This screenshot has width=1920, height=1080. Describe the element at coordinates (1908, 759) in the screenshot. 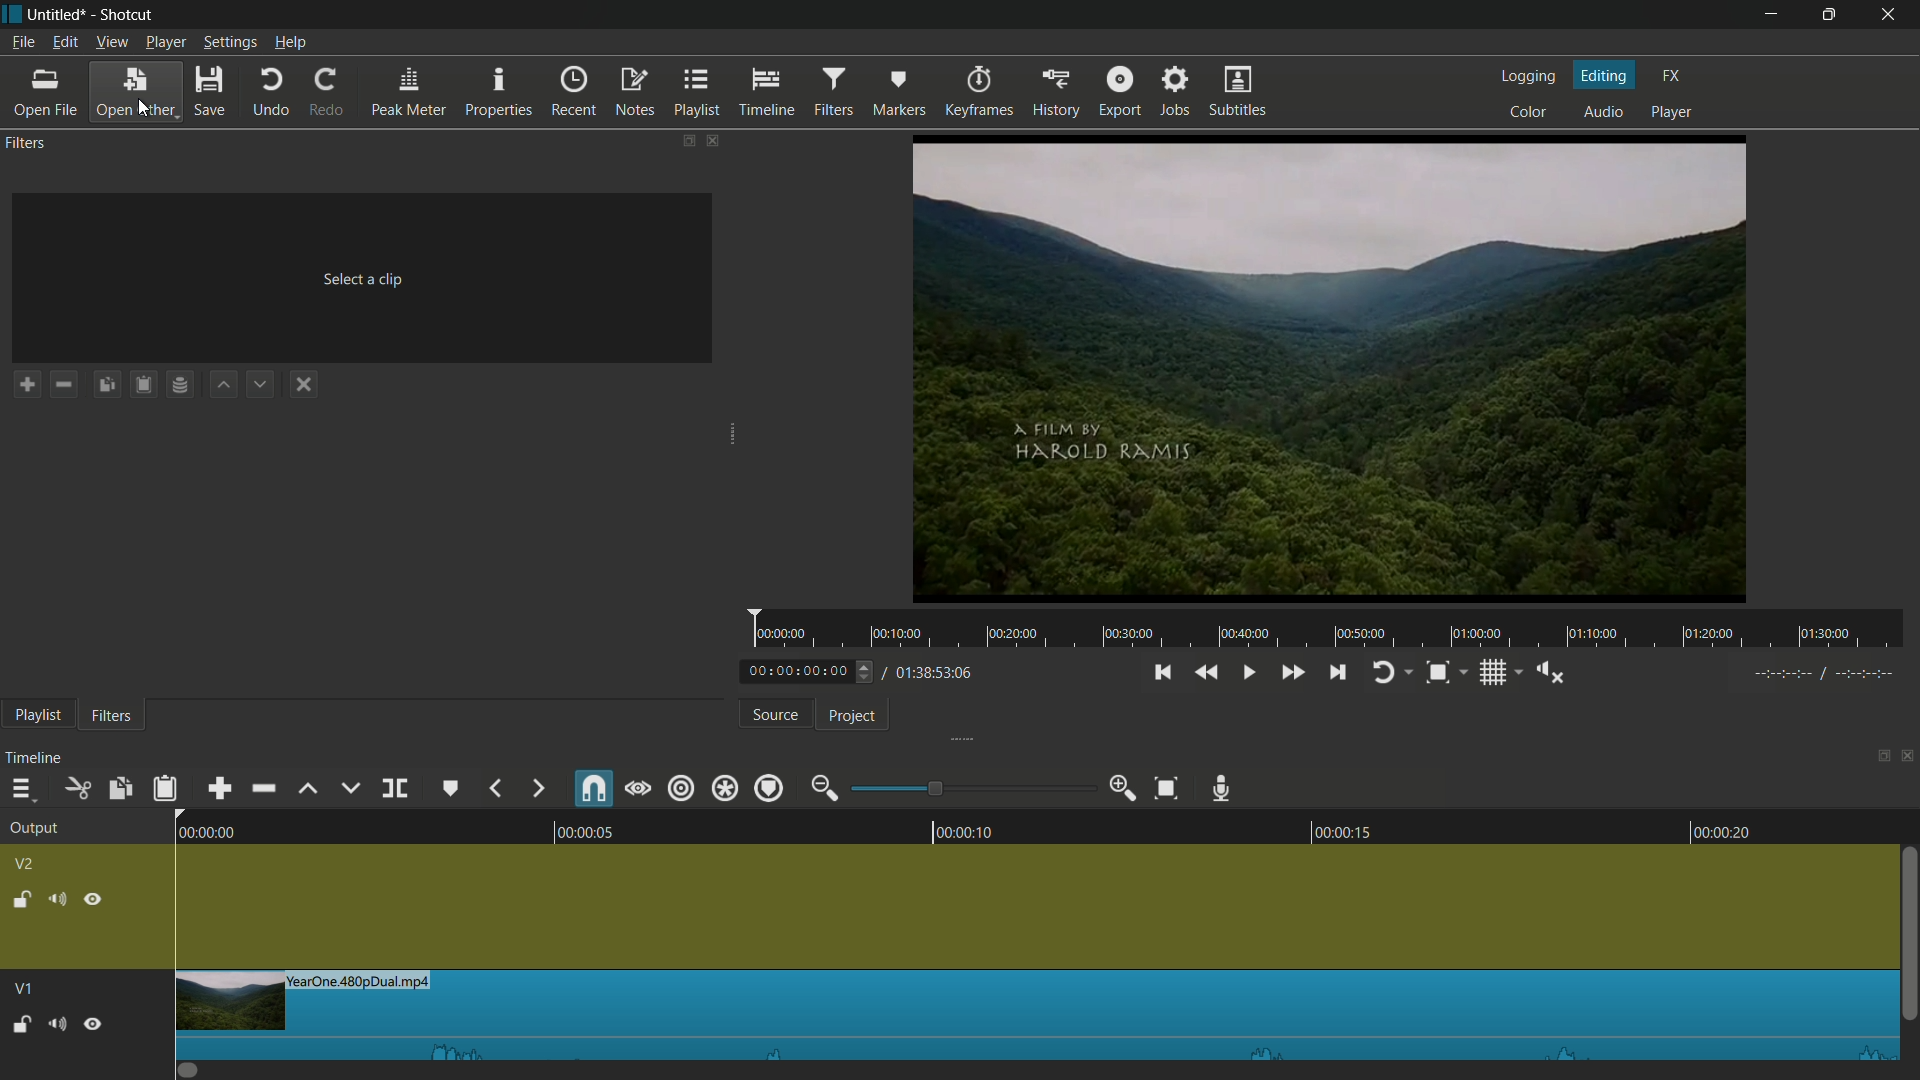

I see `close timeline` at that location.